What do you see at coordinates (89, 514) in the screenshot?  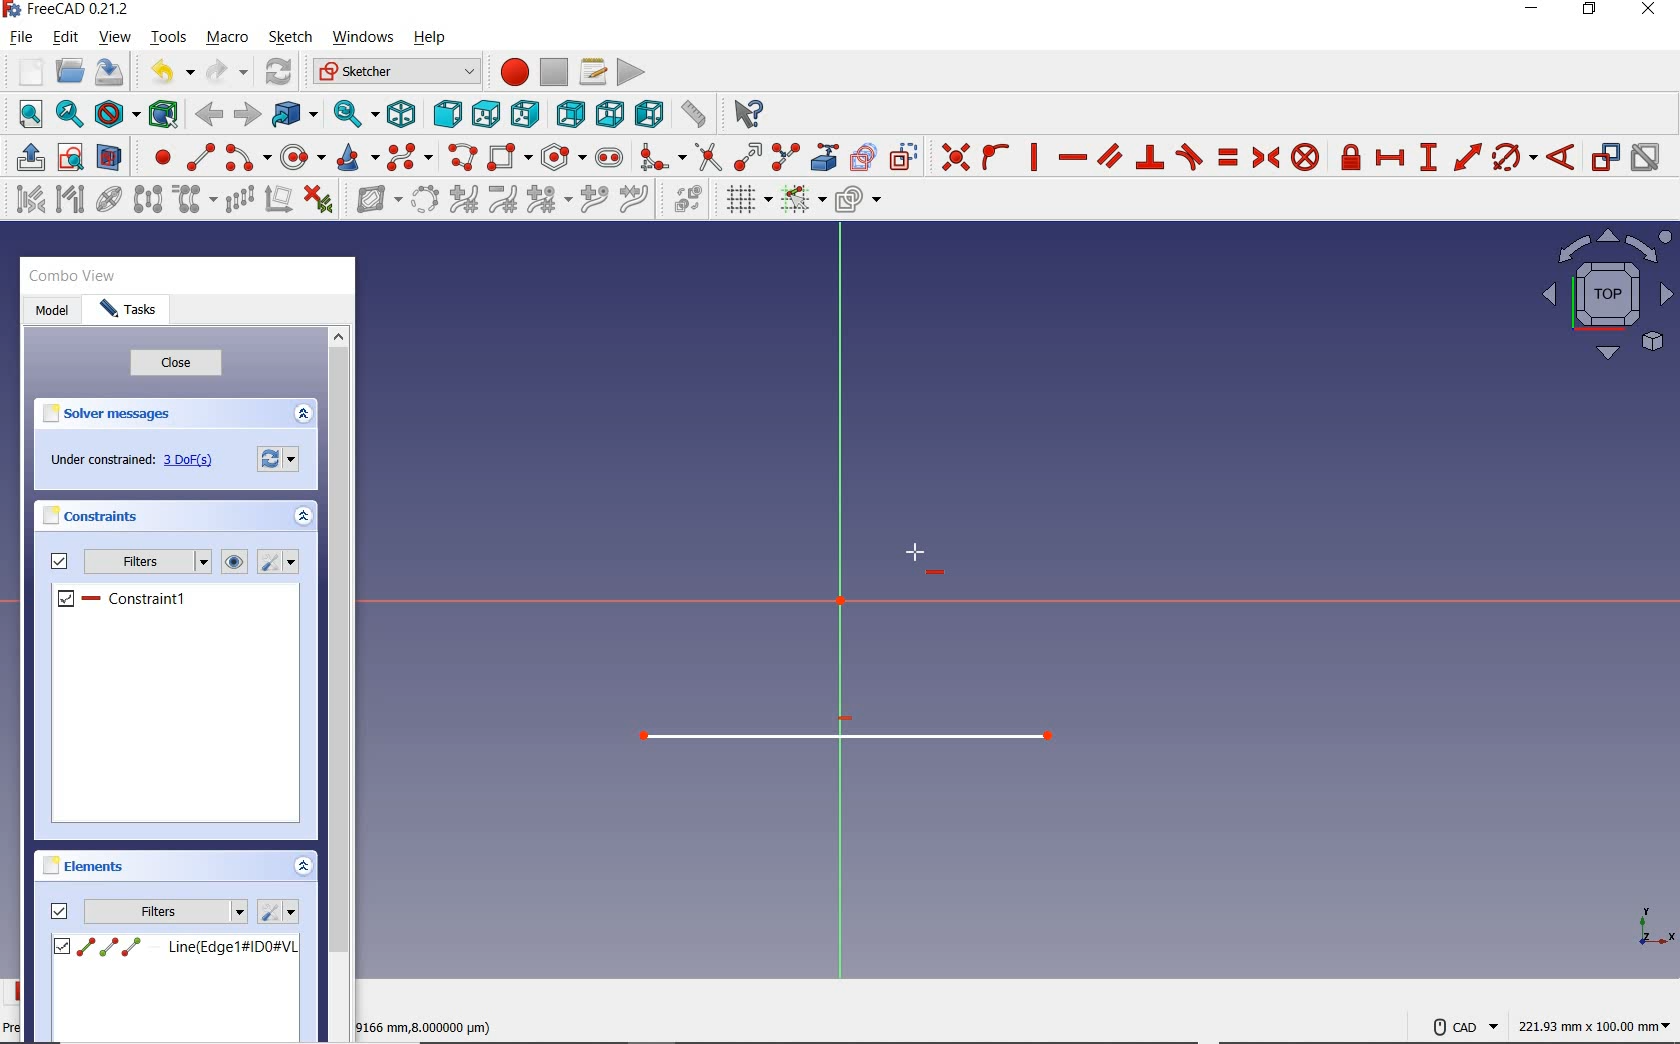 I see `CONSTRAINTS` at bounding box center [89, 514].